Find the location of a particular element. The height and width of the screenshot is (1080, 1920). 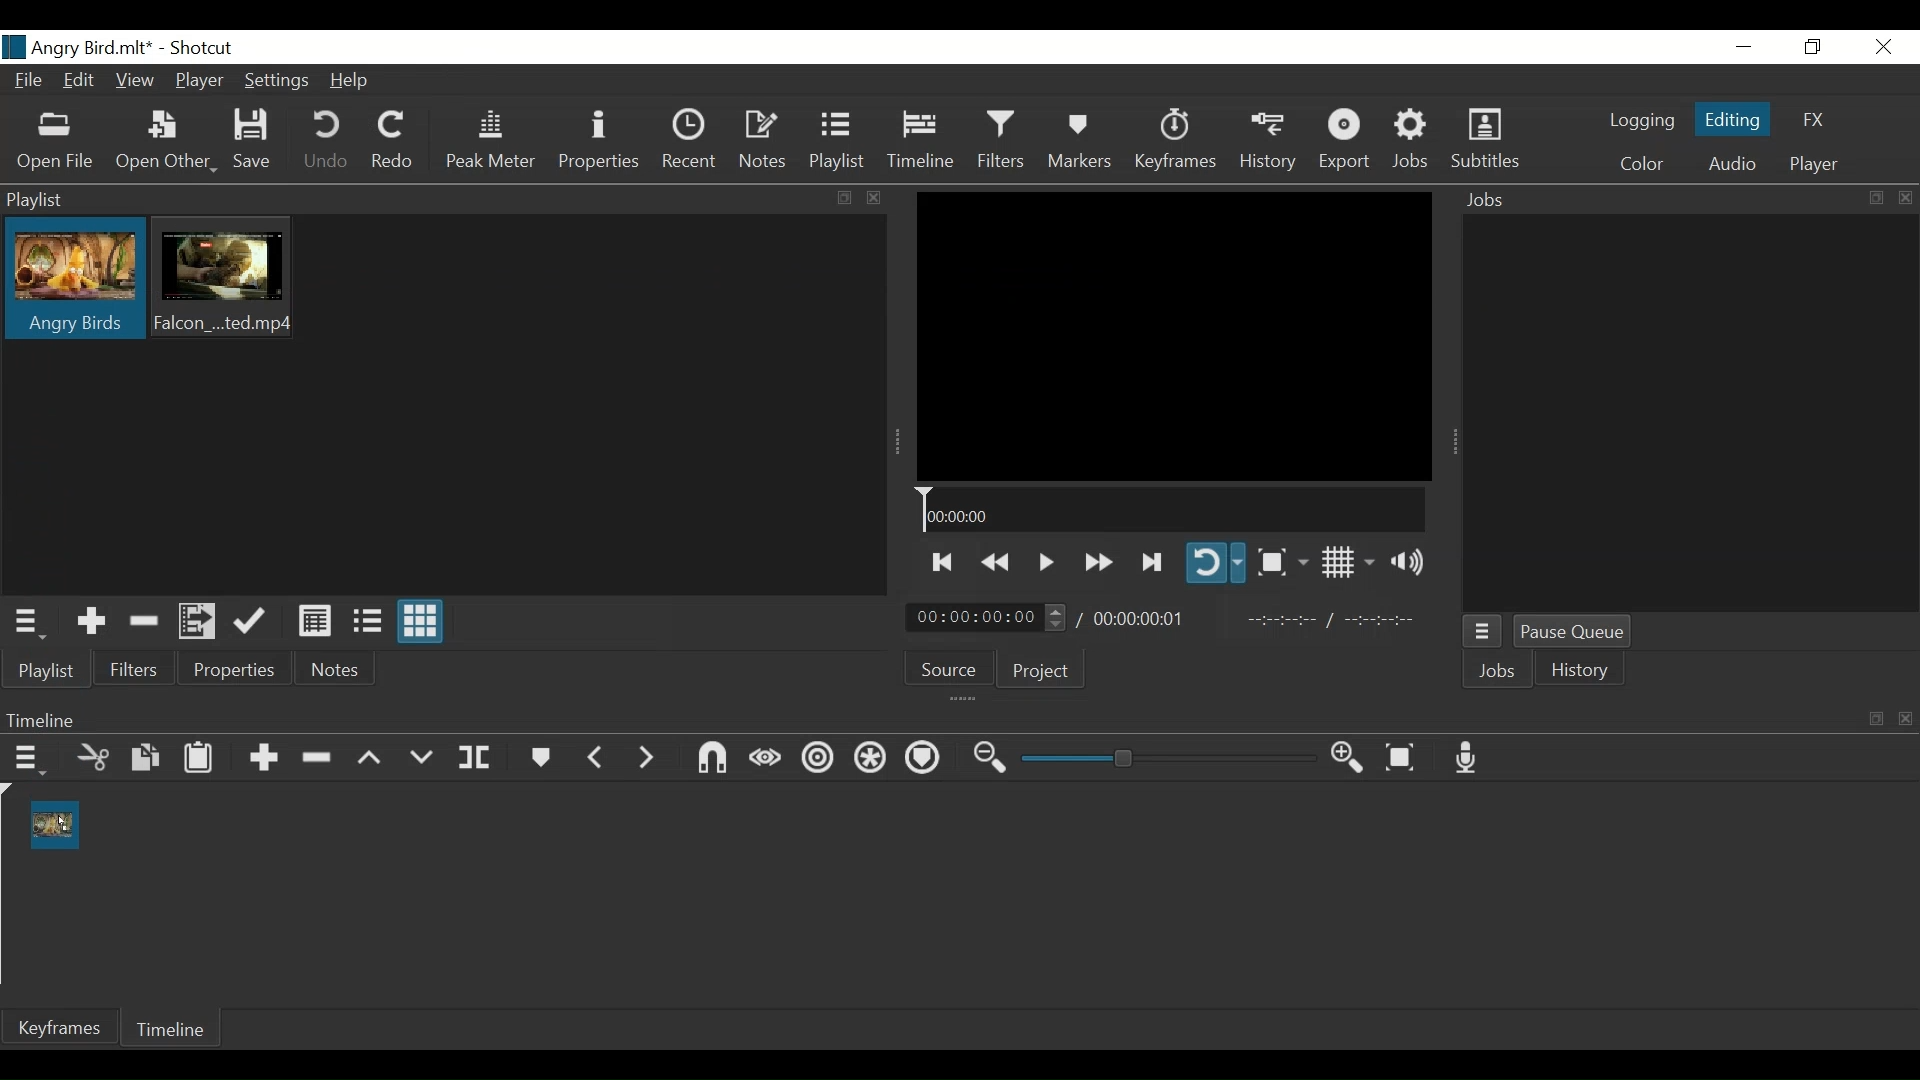

Properties is located at coordinates (601, 144).